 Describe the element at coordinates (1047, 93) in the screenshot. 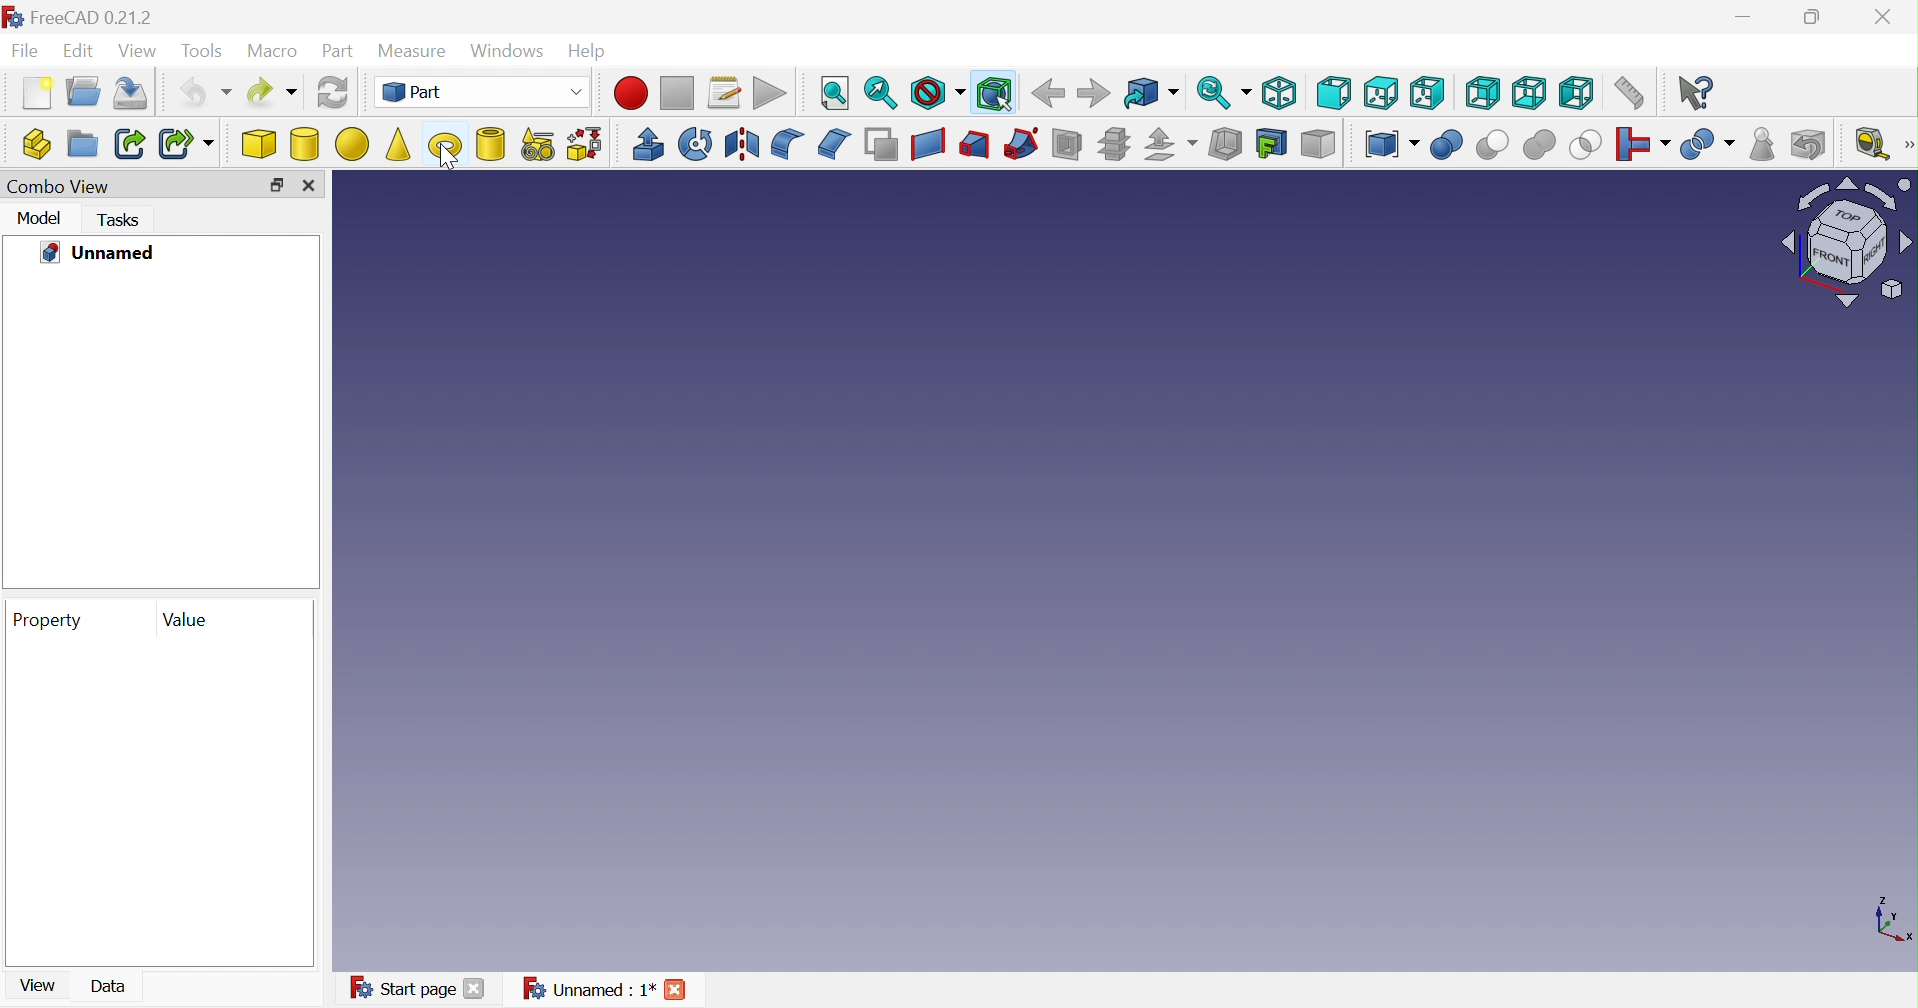

I see `Back` at that location.